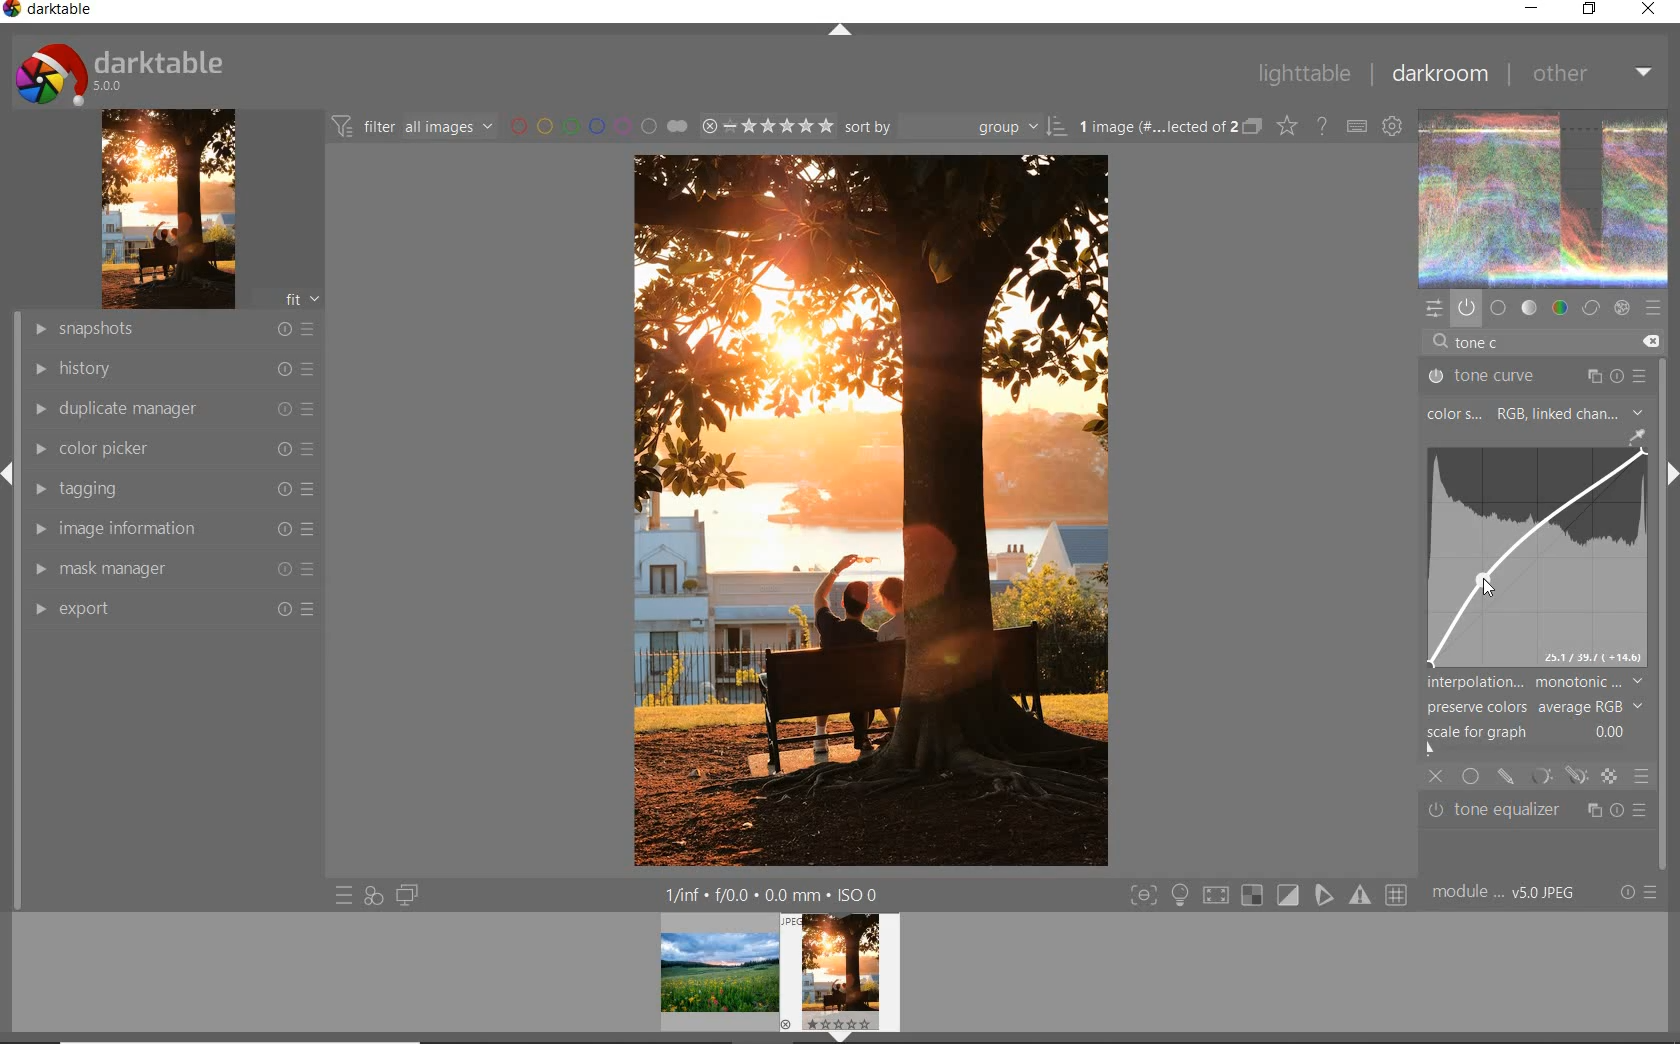  Describe the element at coordinates (167, 328) in the screenshot. I see `snapshots` at that location.